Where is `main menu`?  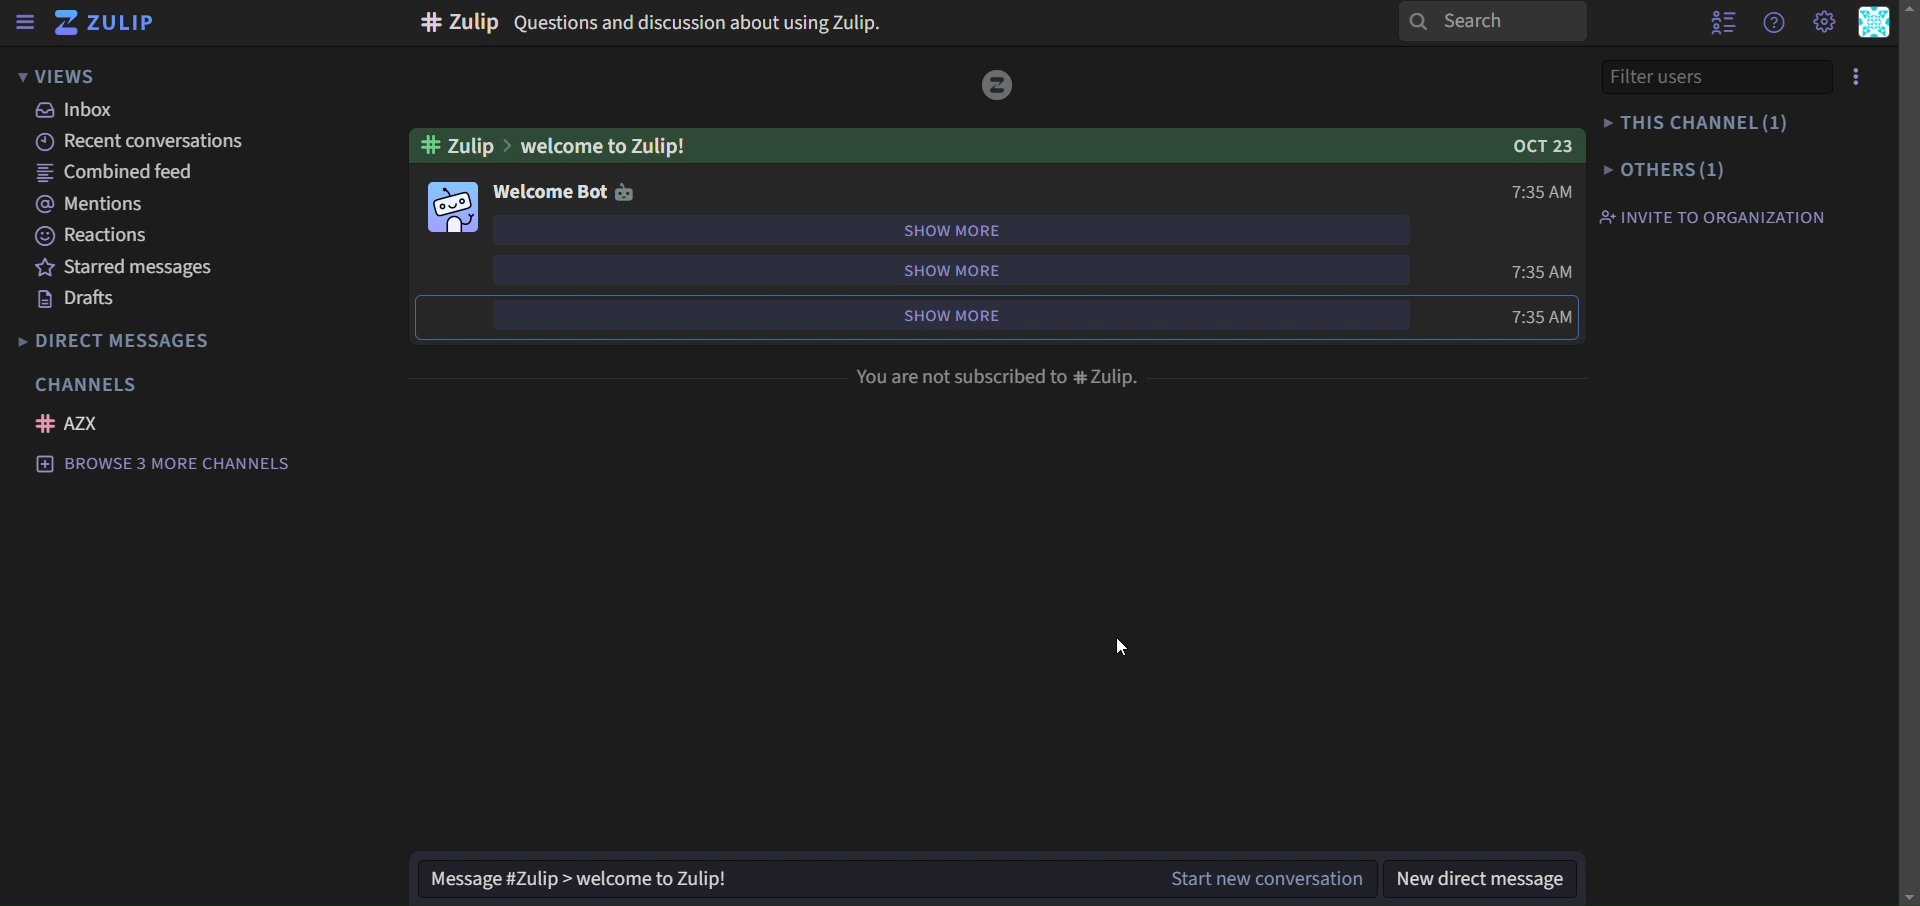 main menu is located at coordinates (1824, 21).